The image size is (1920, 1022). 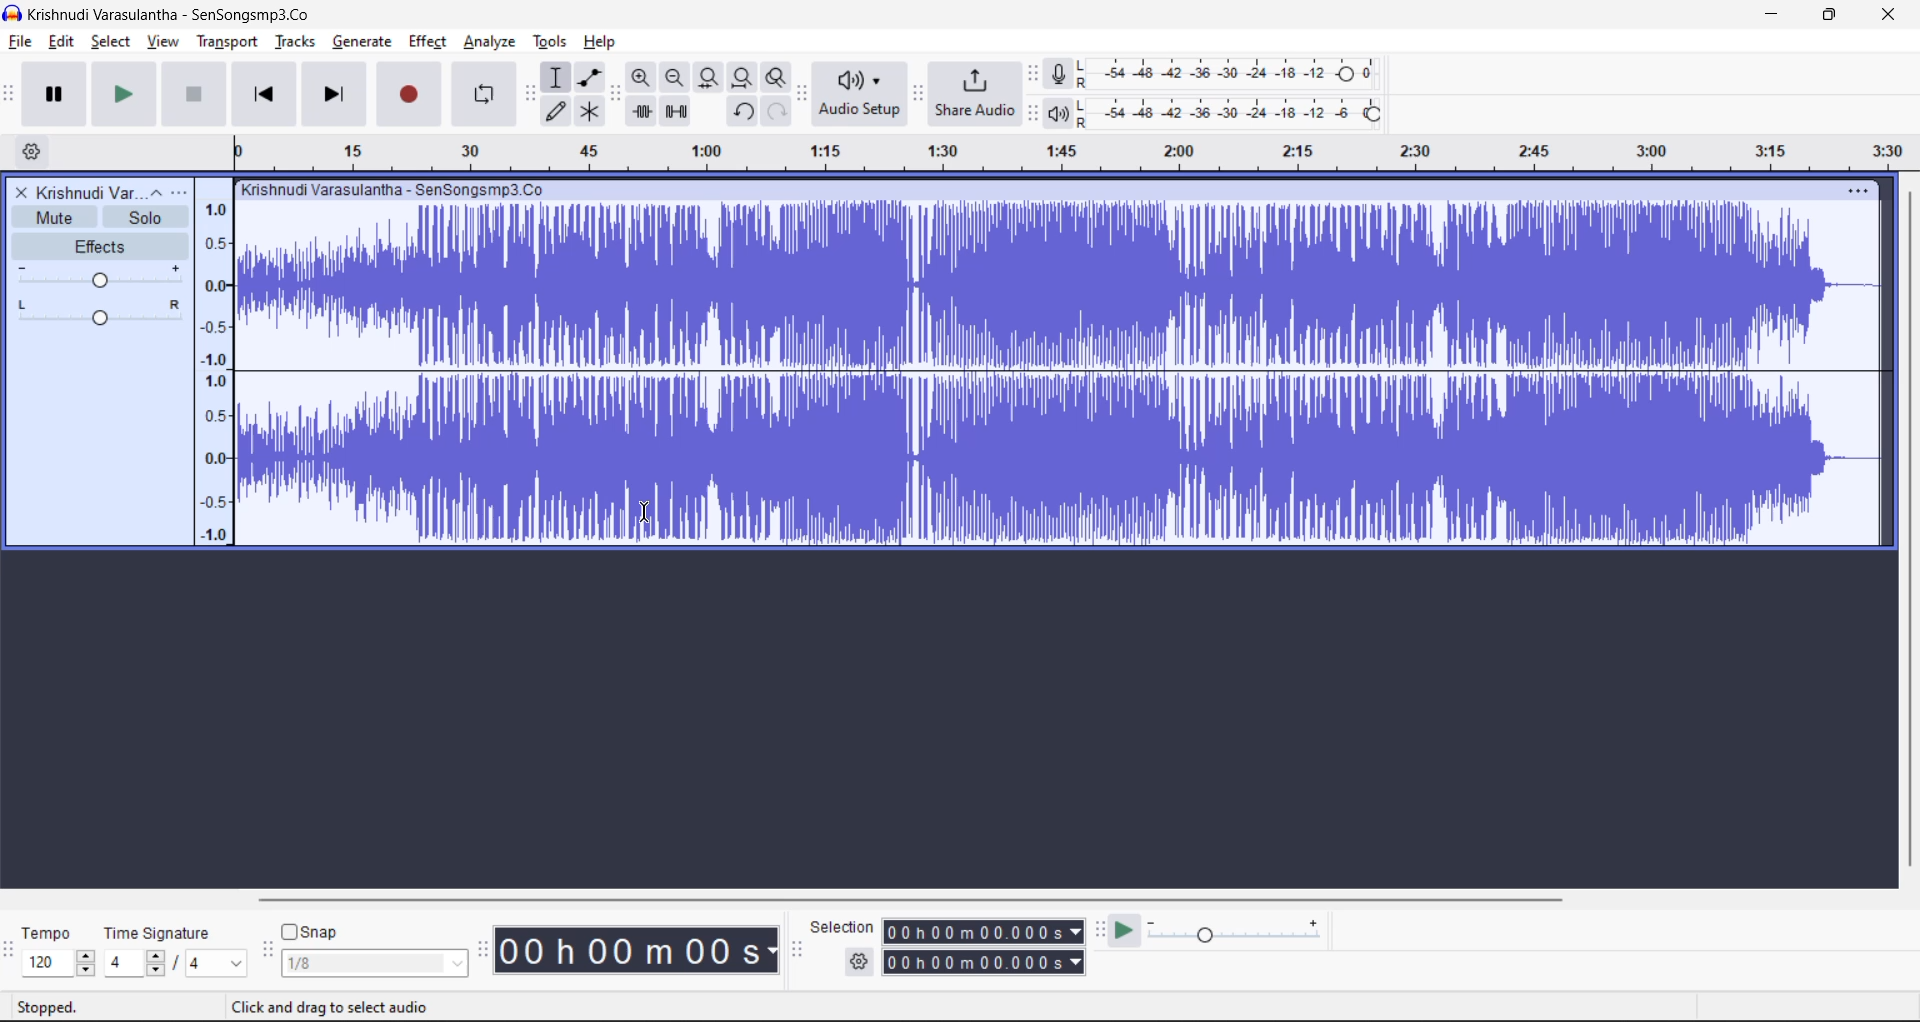 I want to click on undo, so click(x=745, y=112).